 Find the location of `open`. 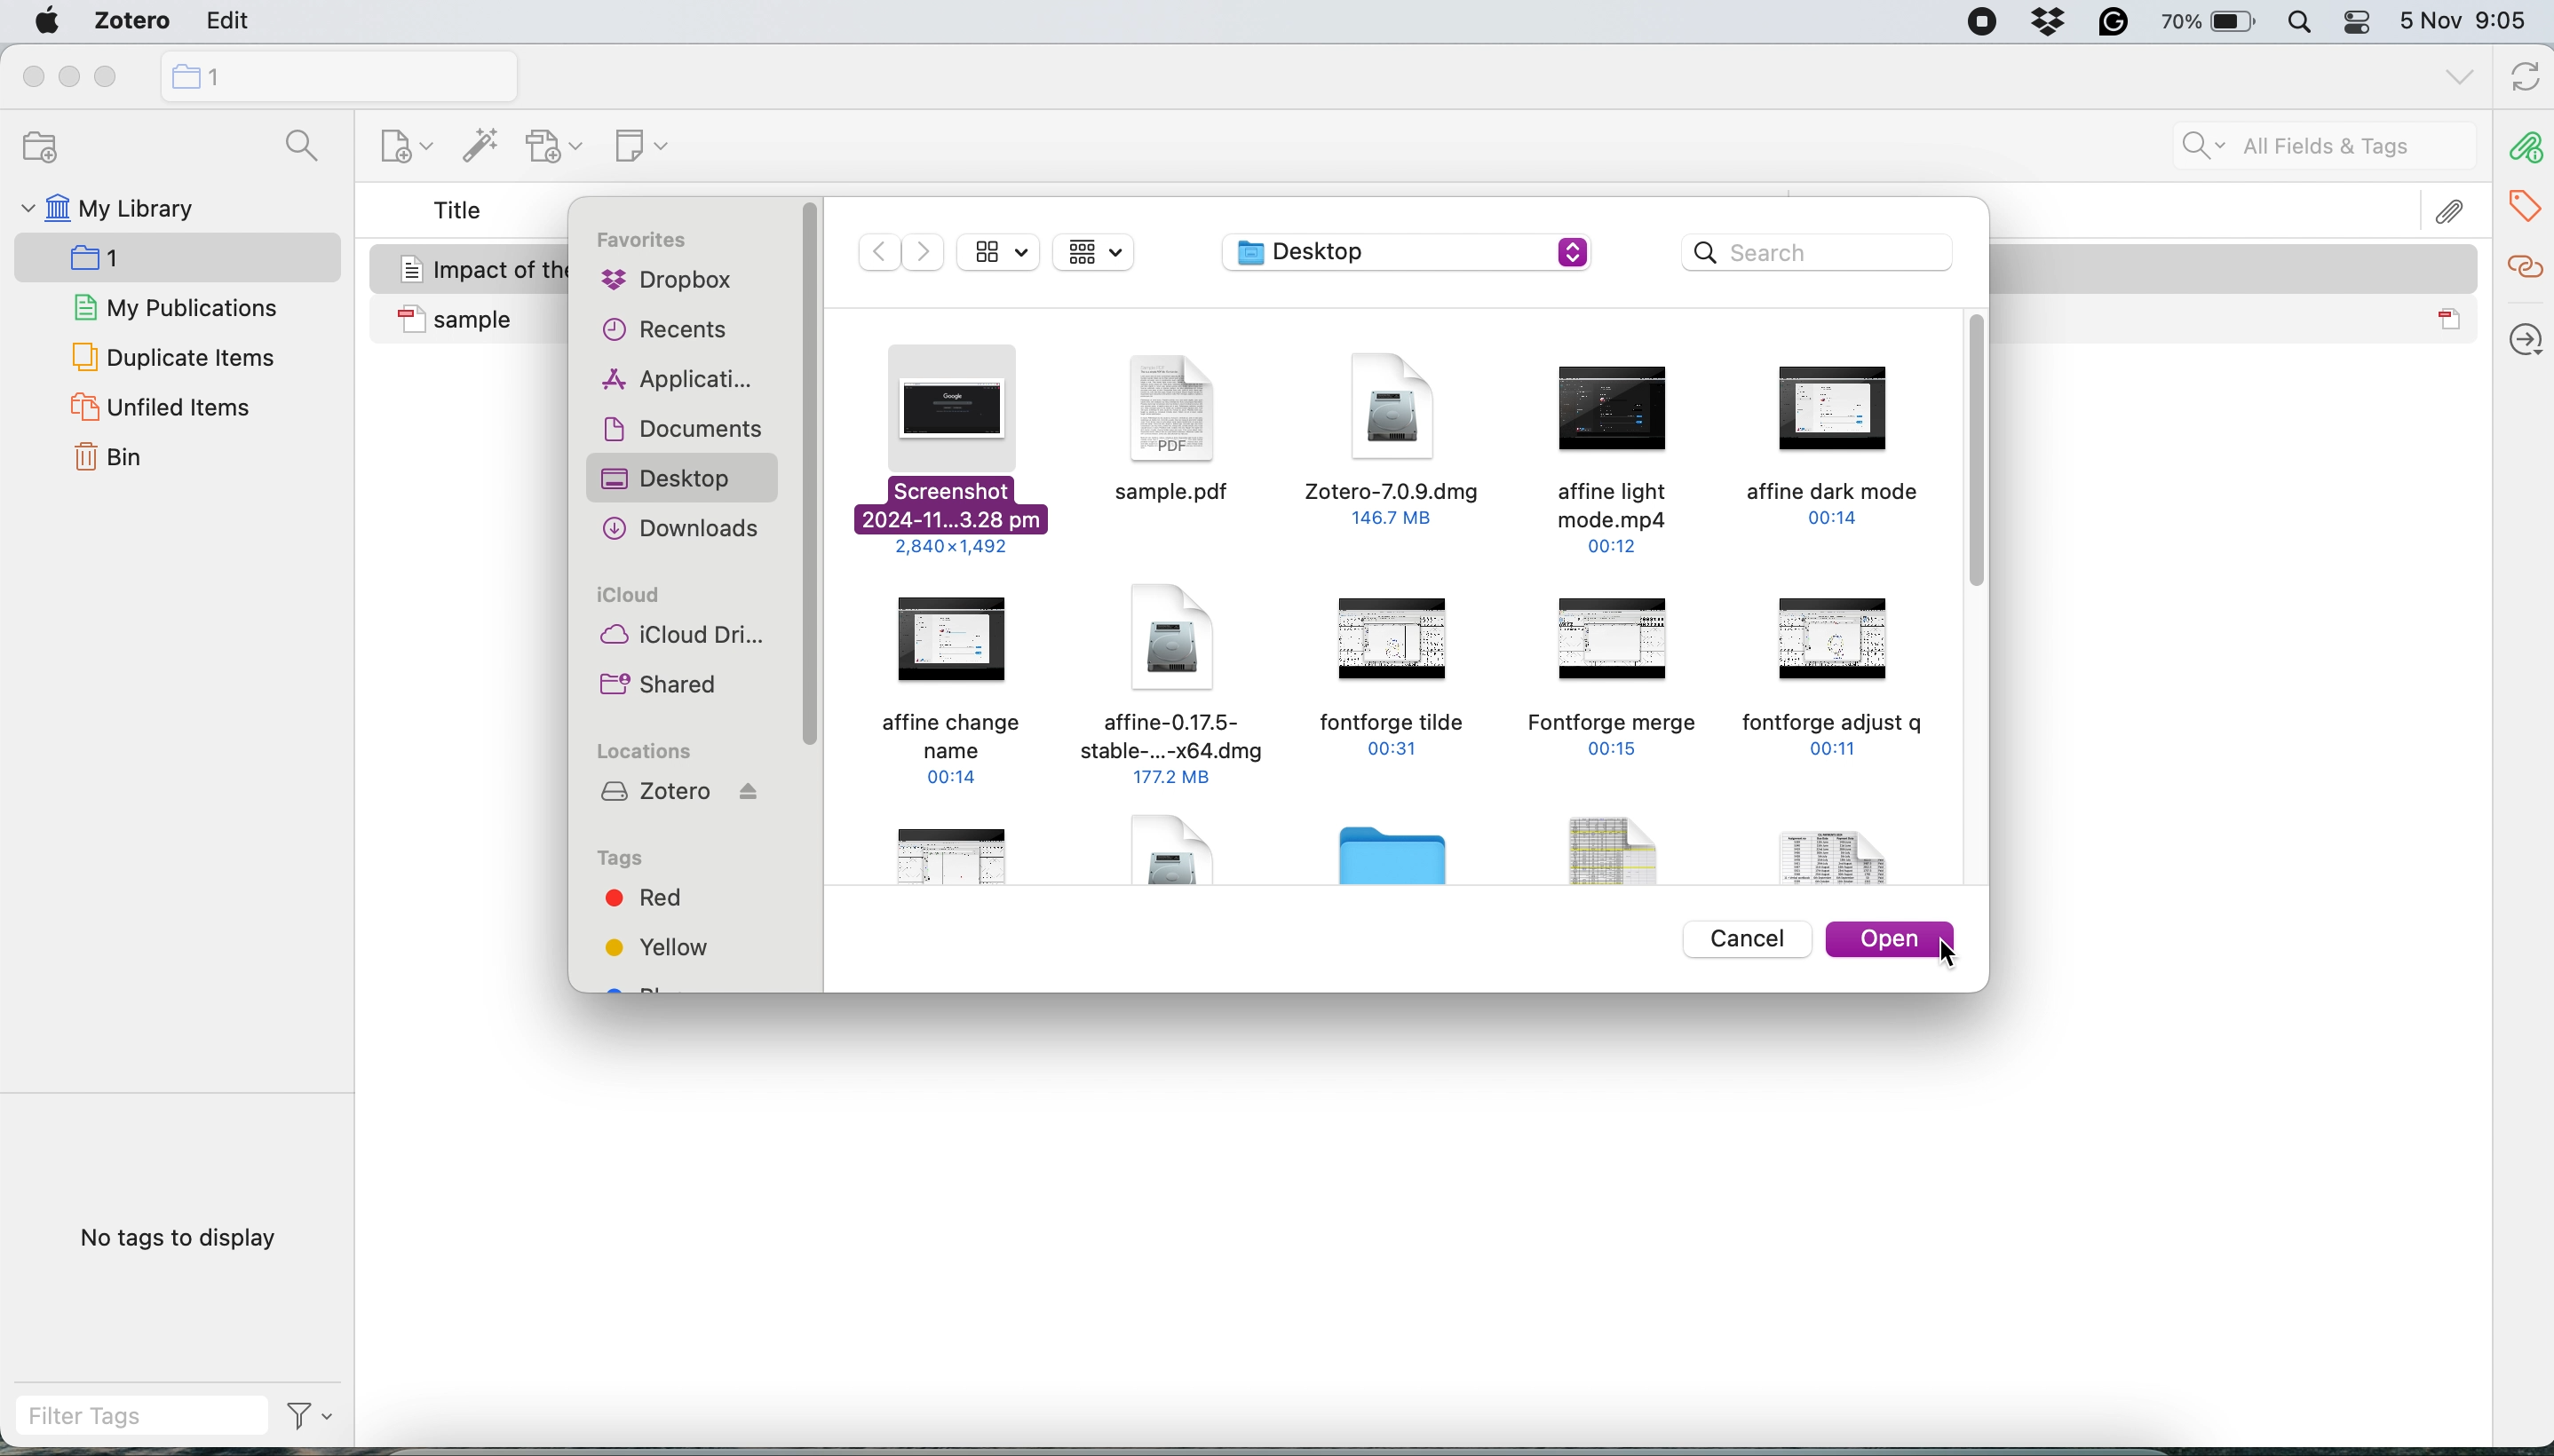

open is located at coordinates (1897, 942).